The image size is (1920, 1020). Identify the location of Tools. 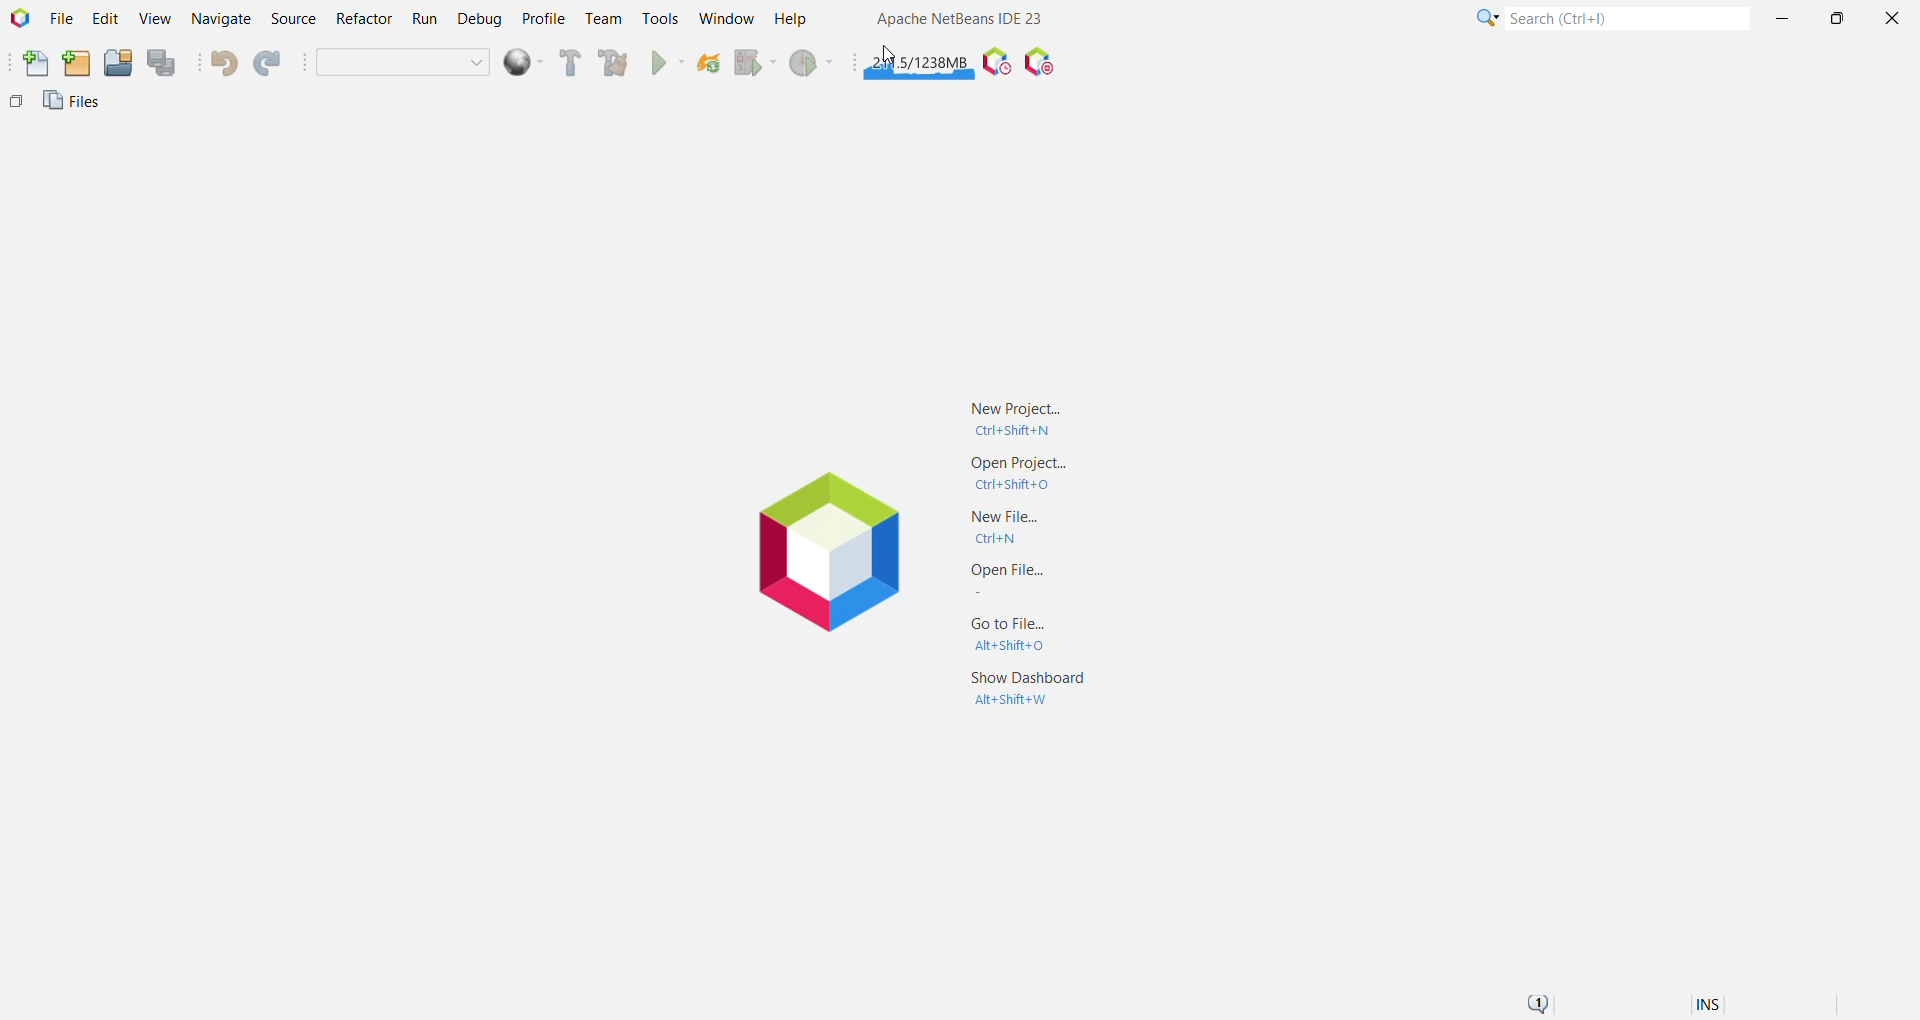
(661, 17).